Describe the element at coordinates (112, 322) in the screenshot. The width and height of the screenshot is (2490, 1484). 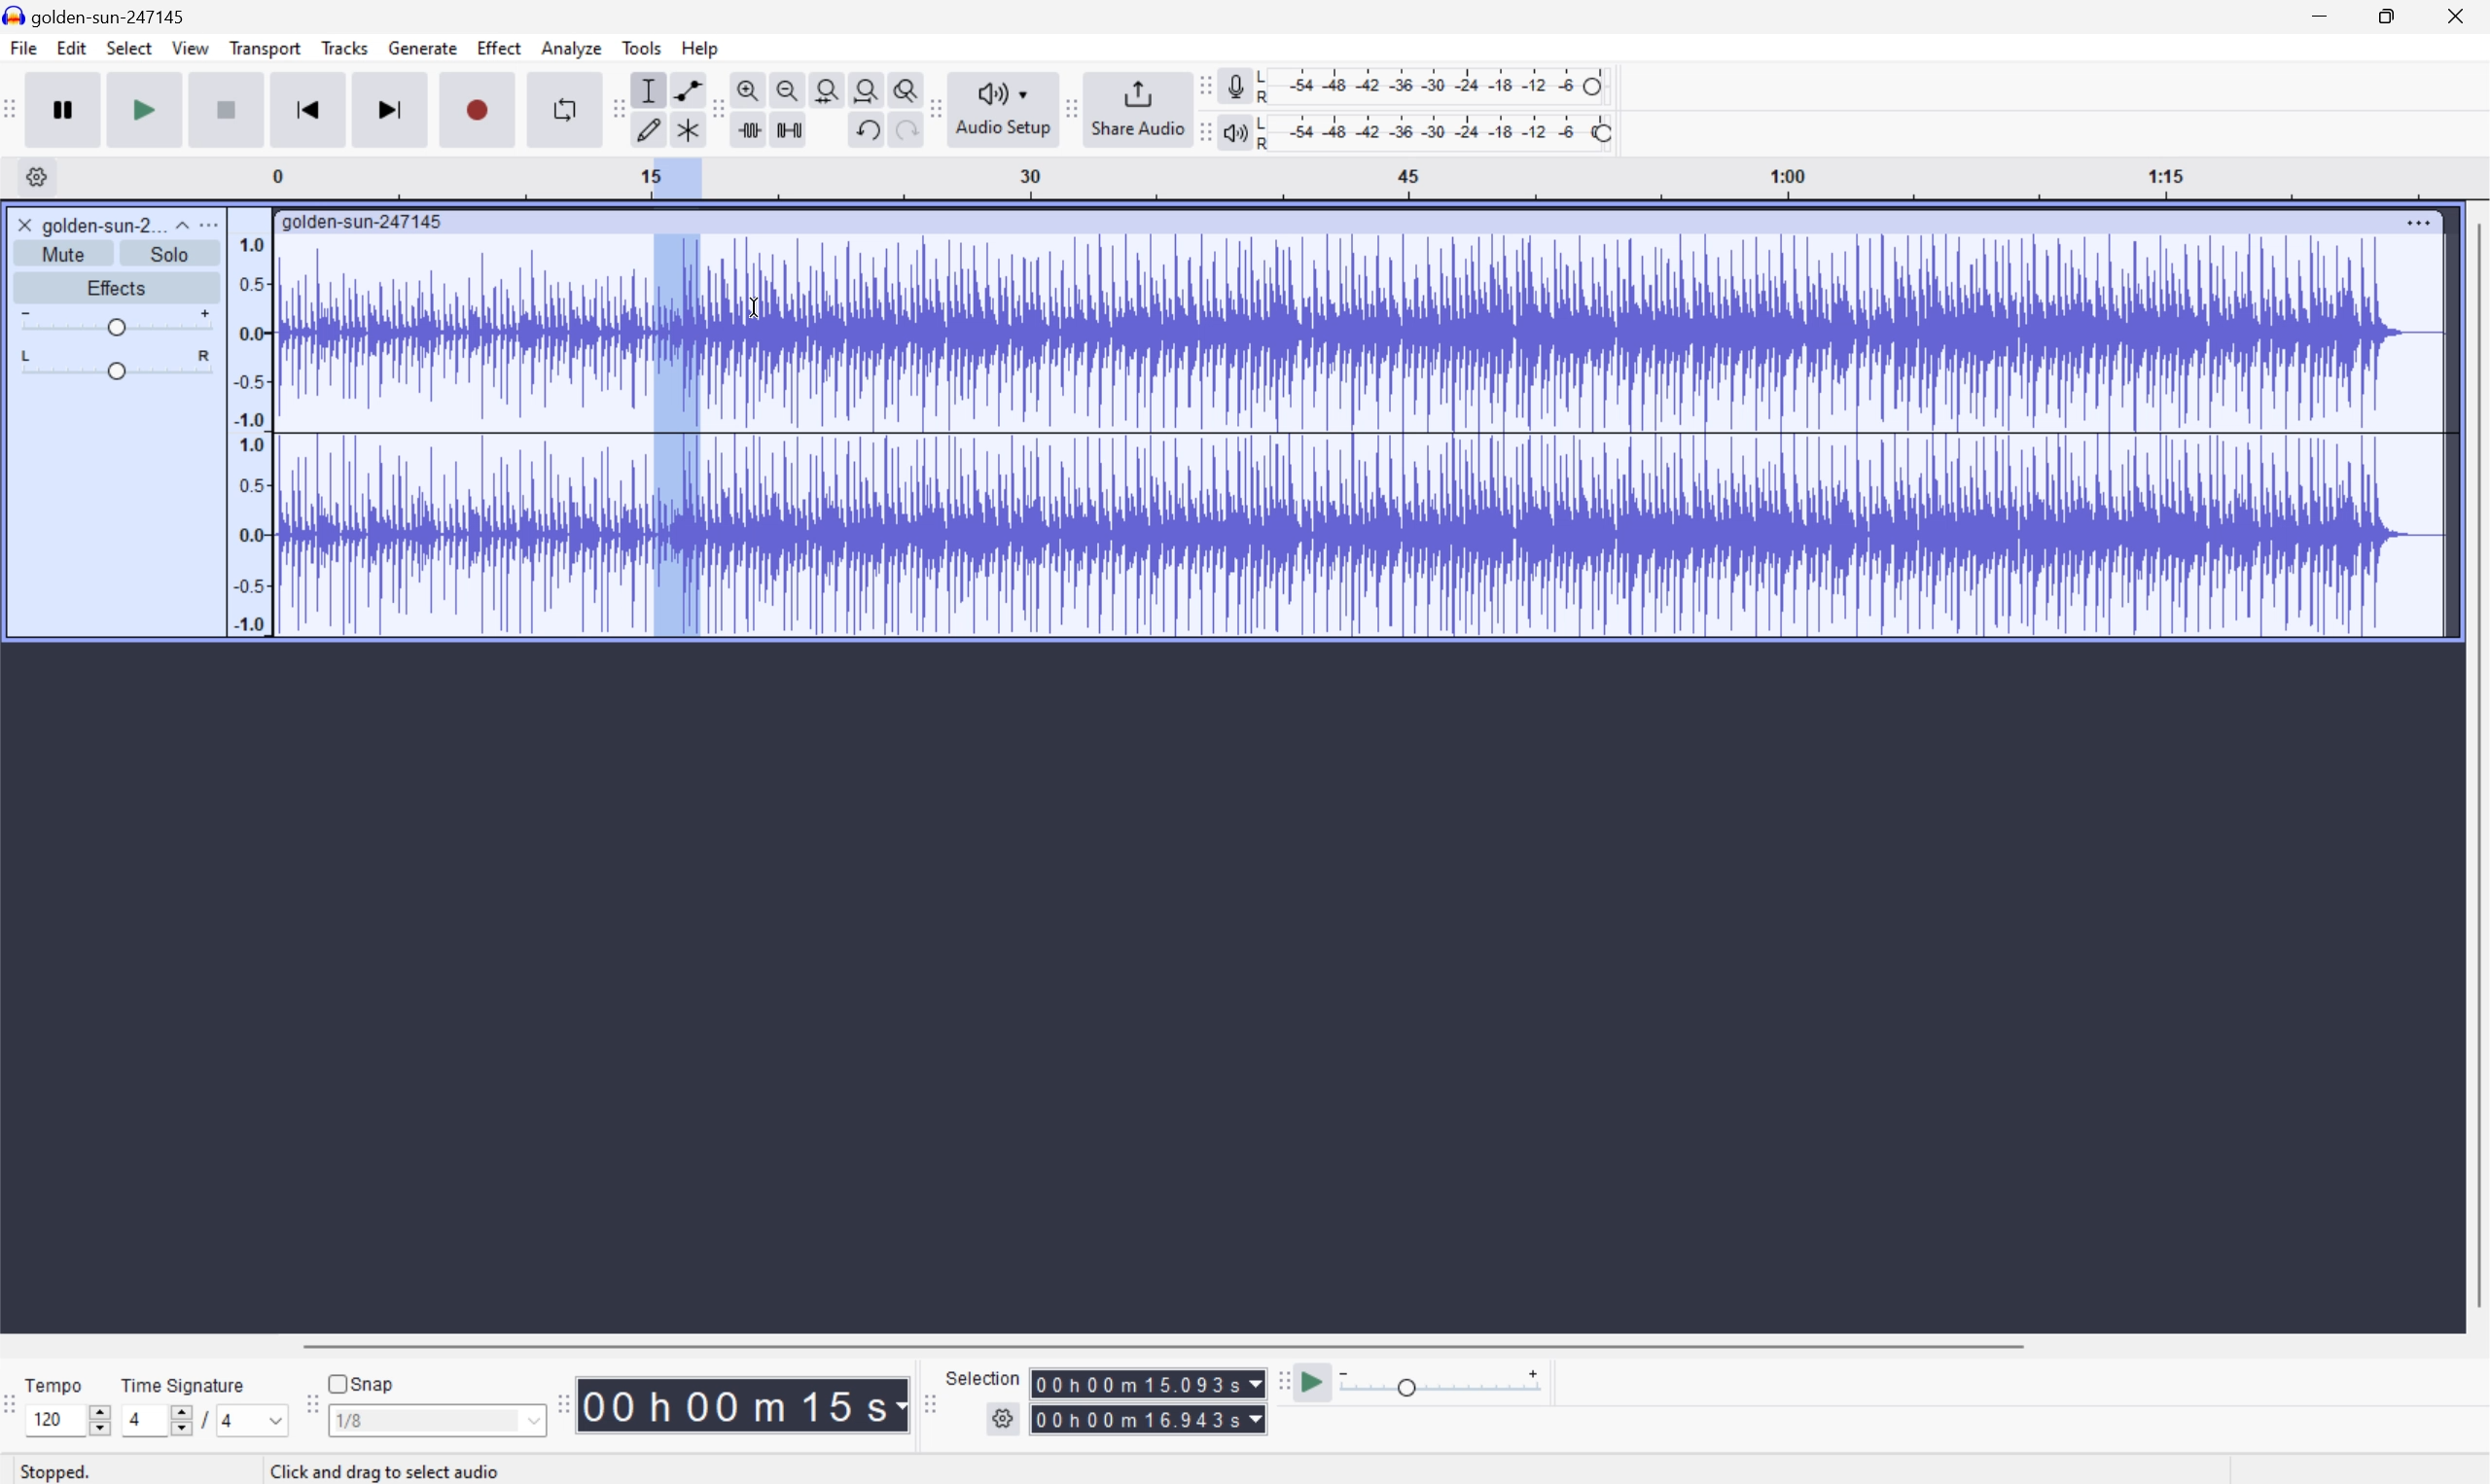
I see `Slider` at that location.